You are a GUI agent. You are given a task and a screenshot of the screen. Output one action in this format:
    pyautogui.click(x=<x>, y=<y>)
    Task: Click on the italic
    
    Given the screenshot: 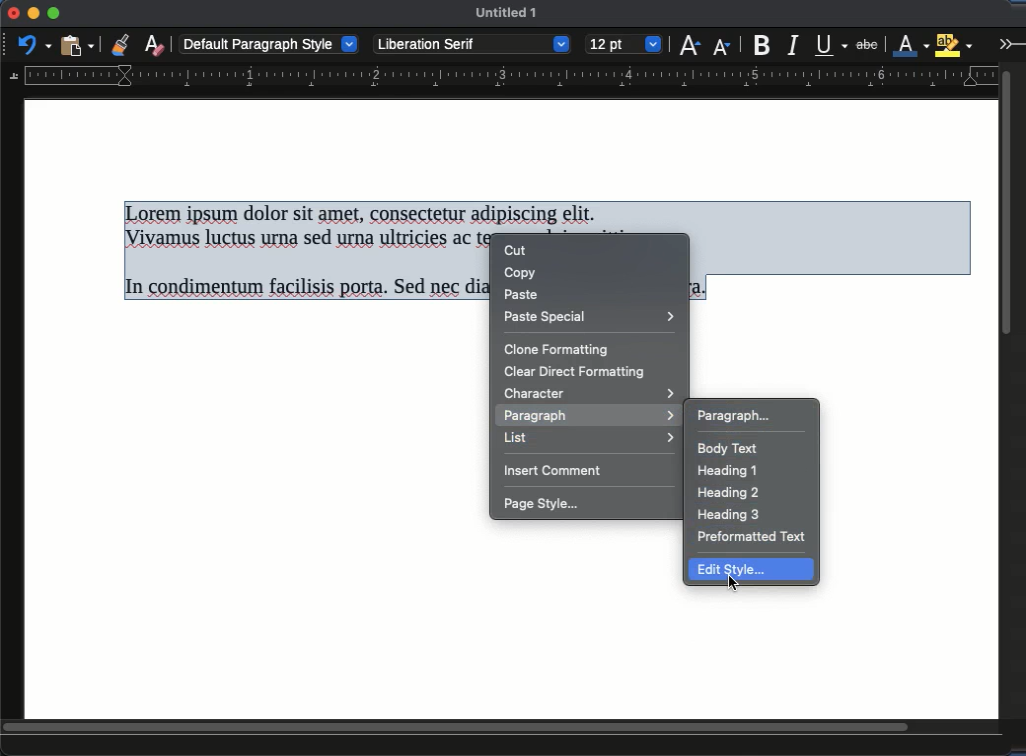 What is the action you would take?
    pyautogui.click(x=792, y=46)
    